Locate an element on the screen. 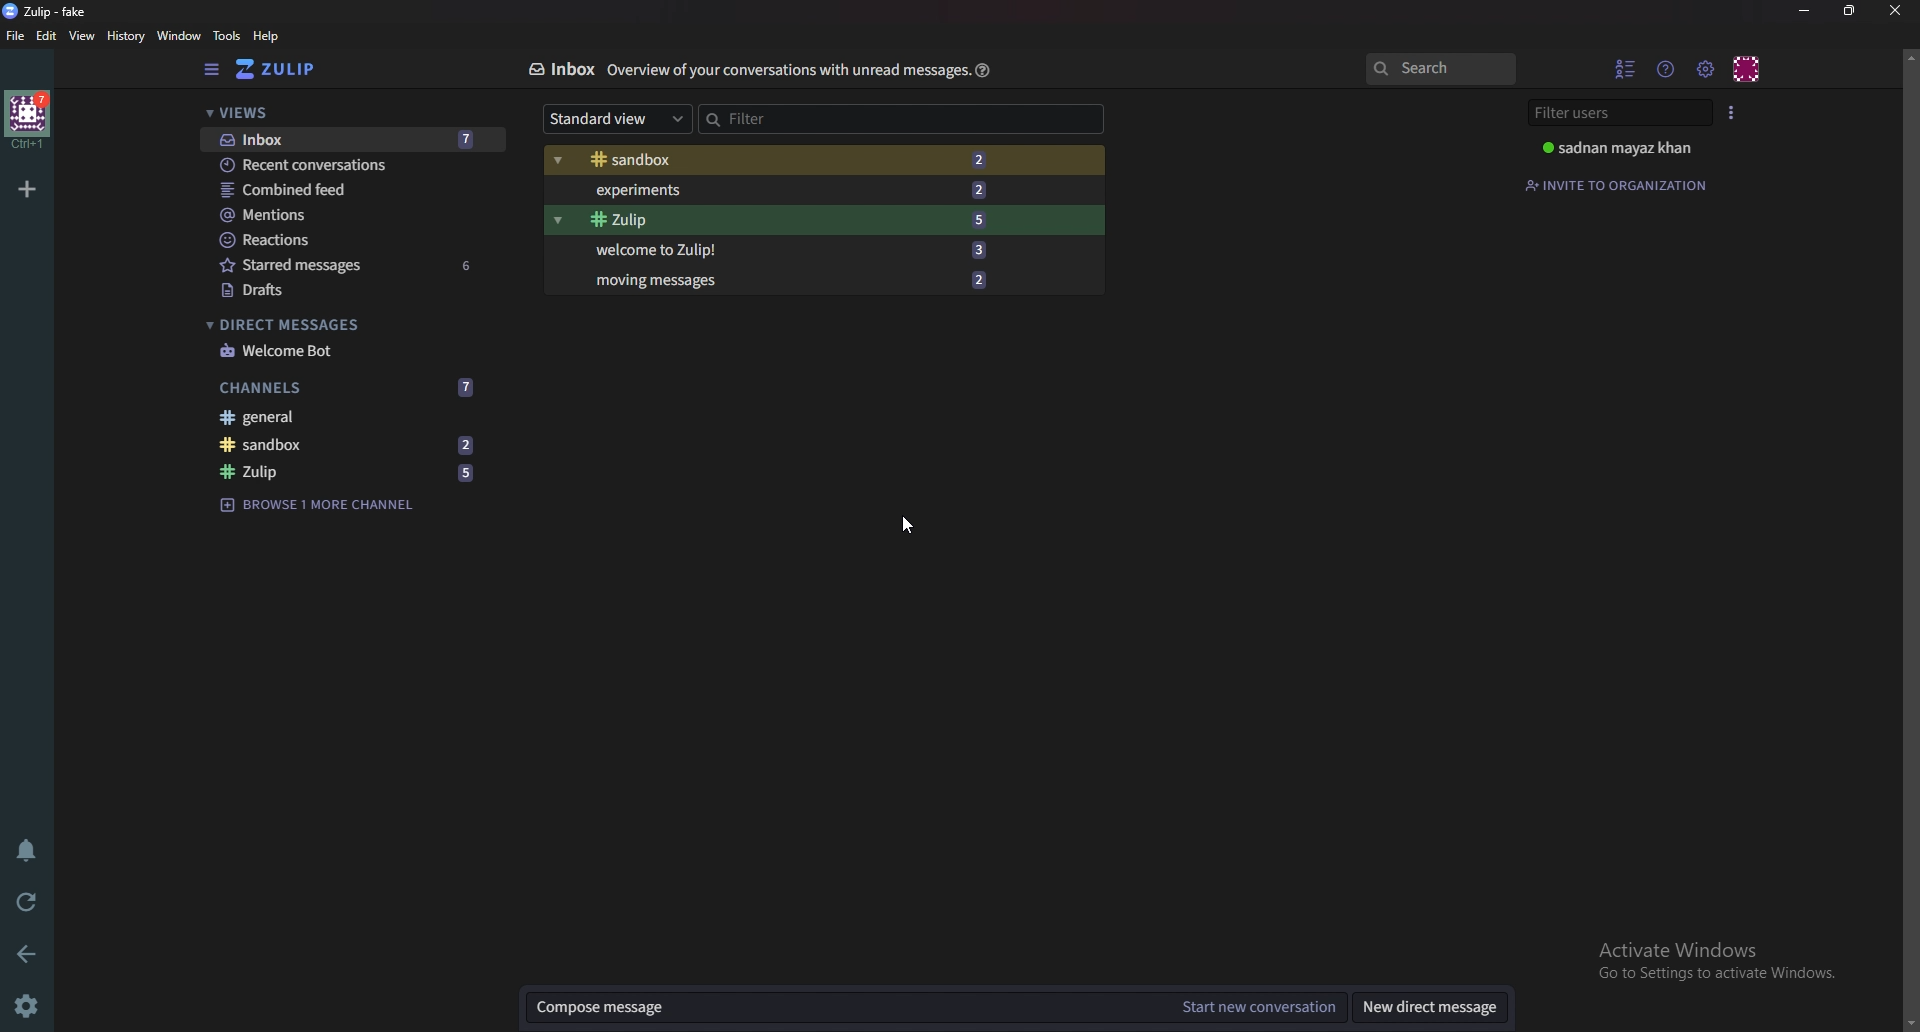  New direct message is located at coordinates (1429, 1009).